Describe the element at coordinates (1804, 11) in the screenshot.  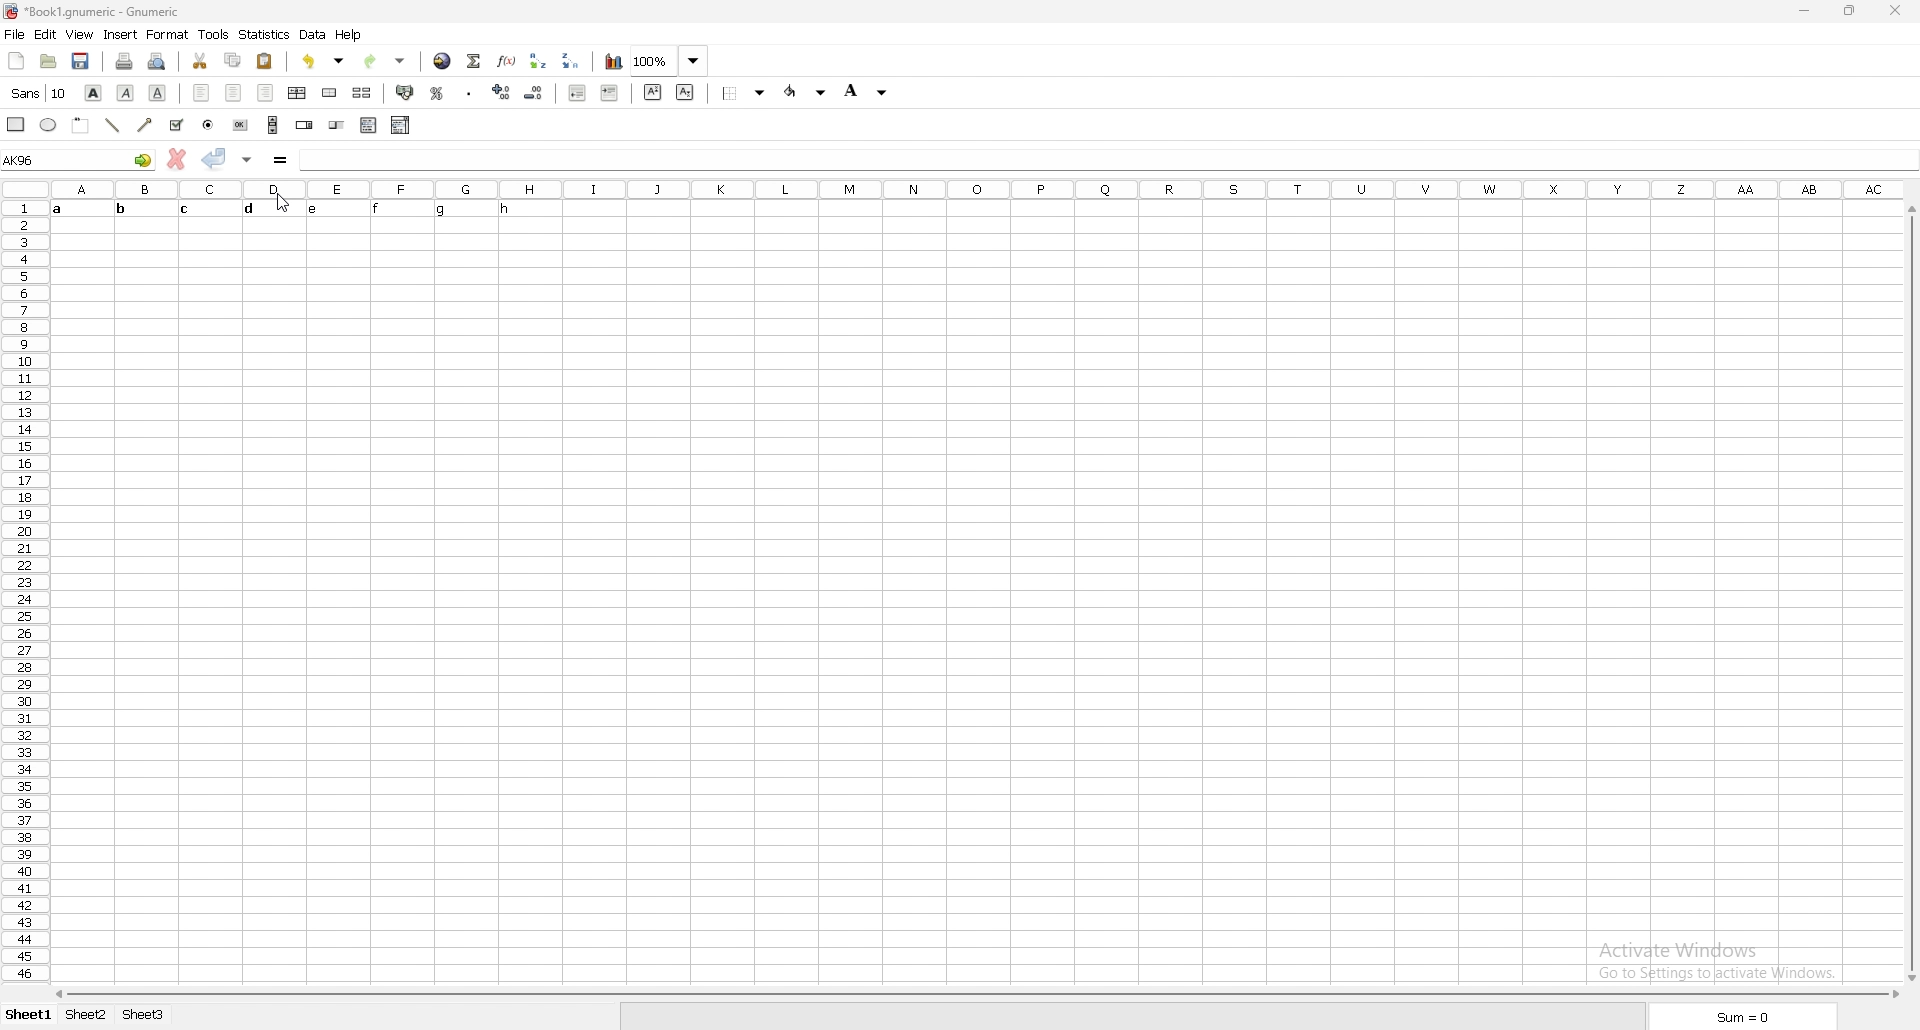
I see `minimize` at that location.